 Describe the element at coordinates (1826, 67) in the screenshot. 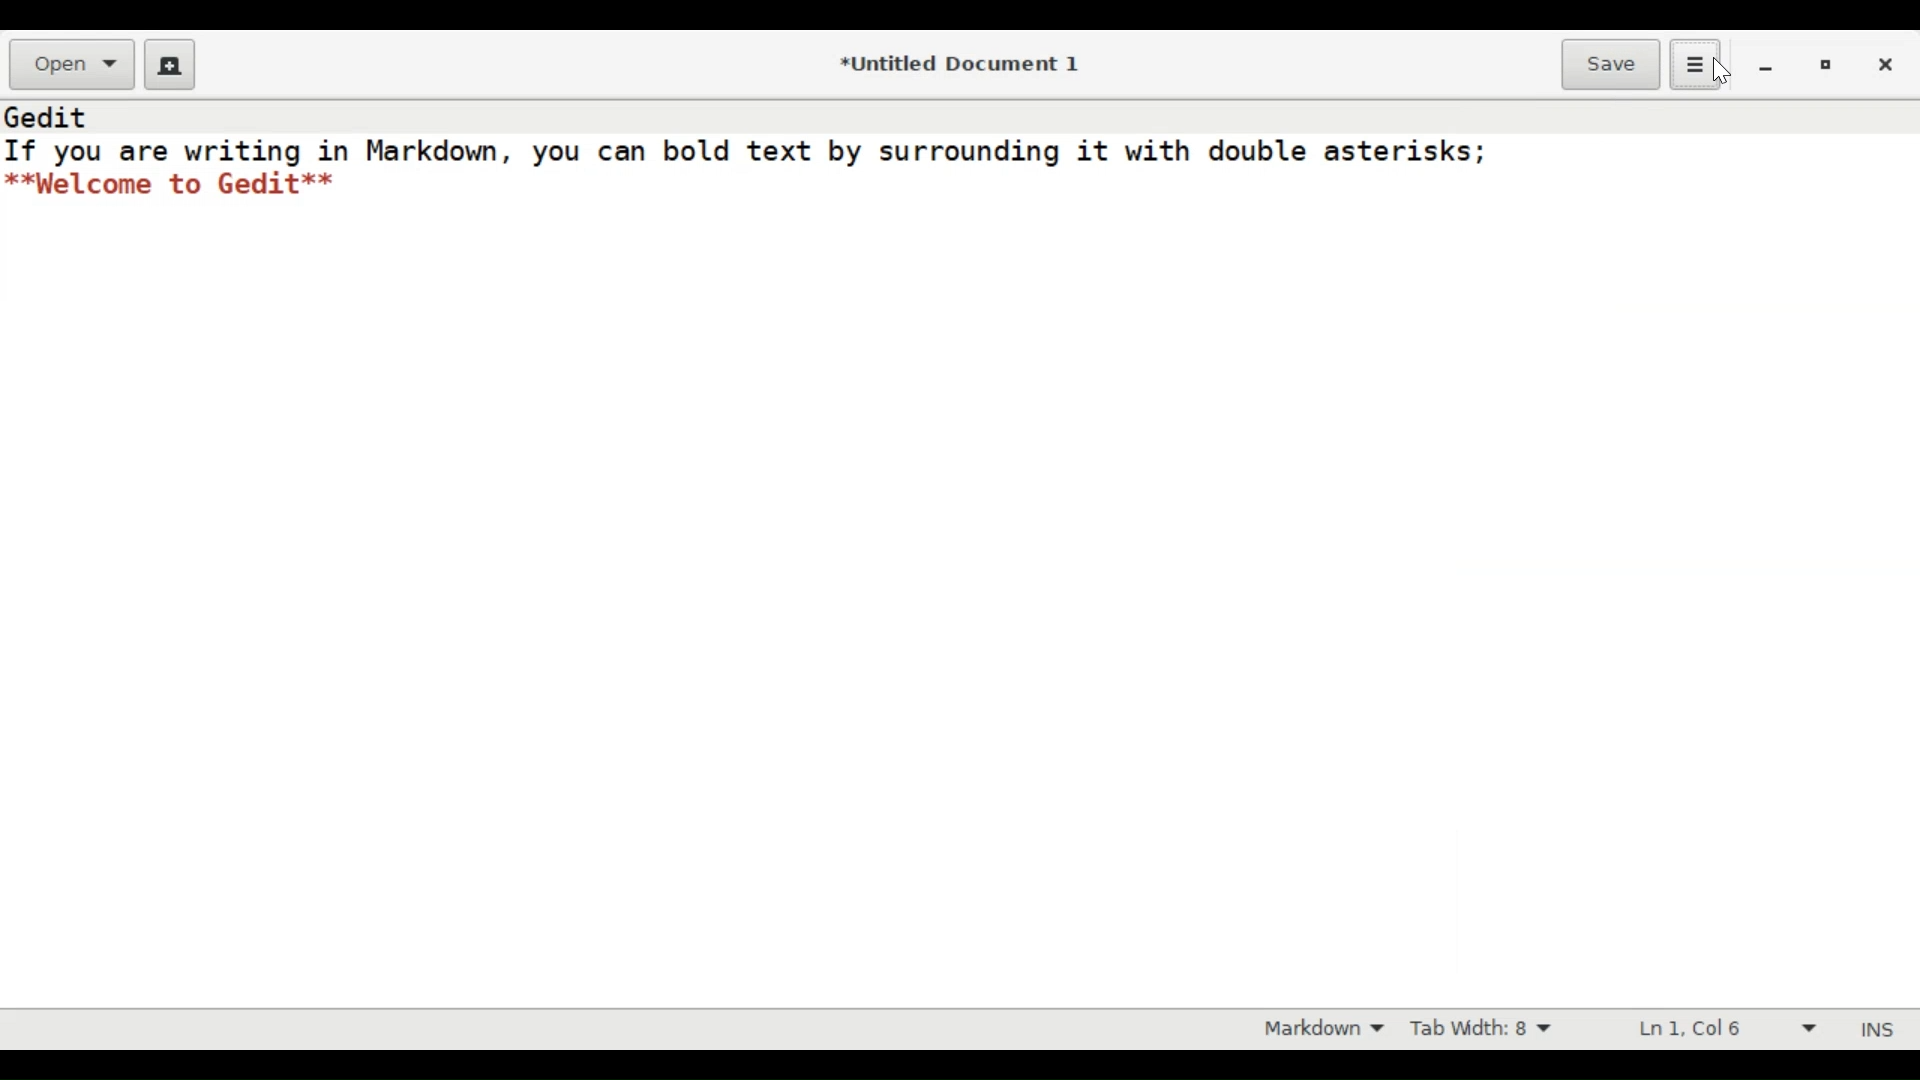

I see `restore` at that location.